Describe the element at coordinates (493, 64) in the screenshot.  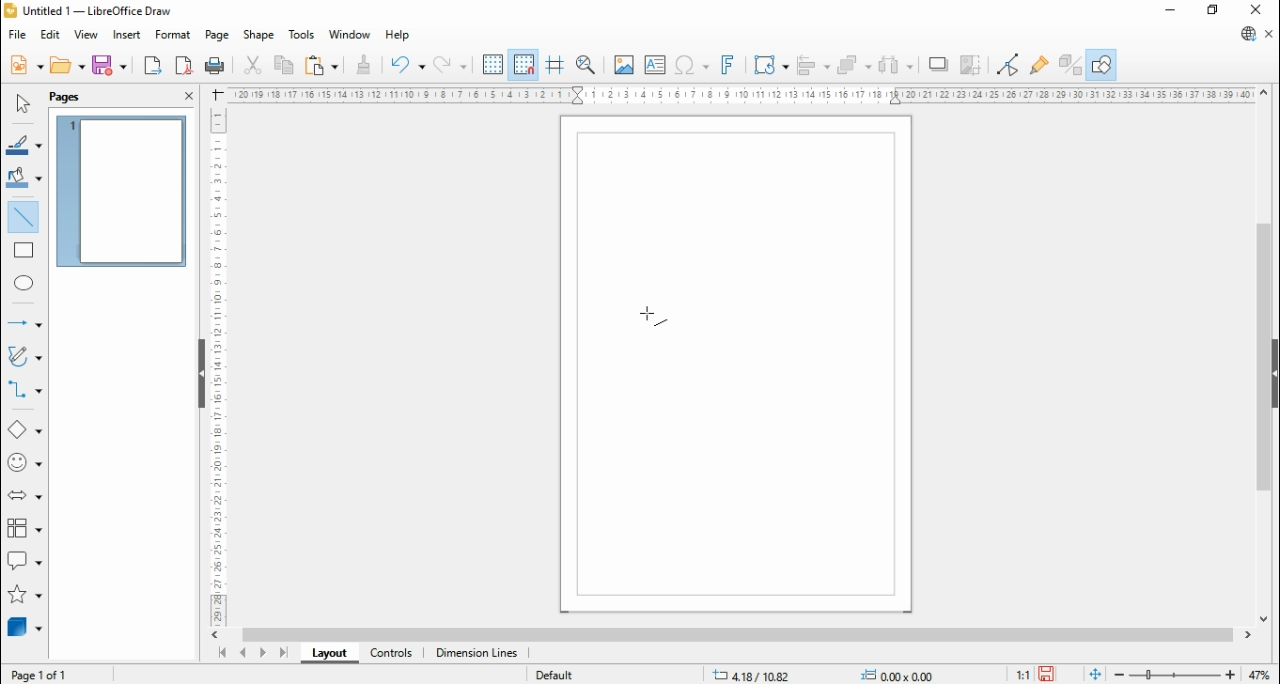
I see `show grids` at that location.